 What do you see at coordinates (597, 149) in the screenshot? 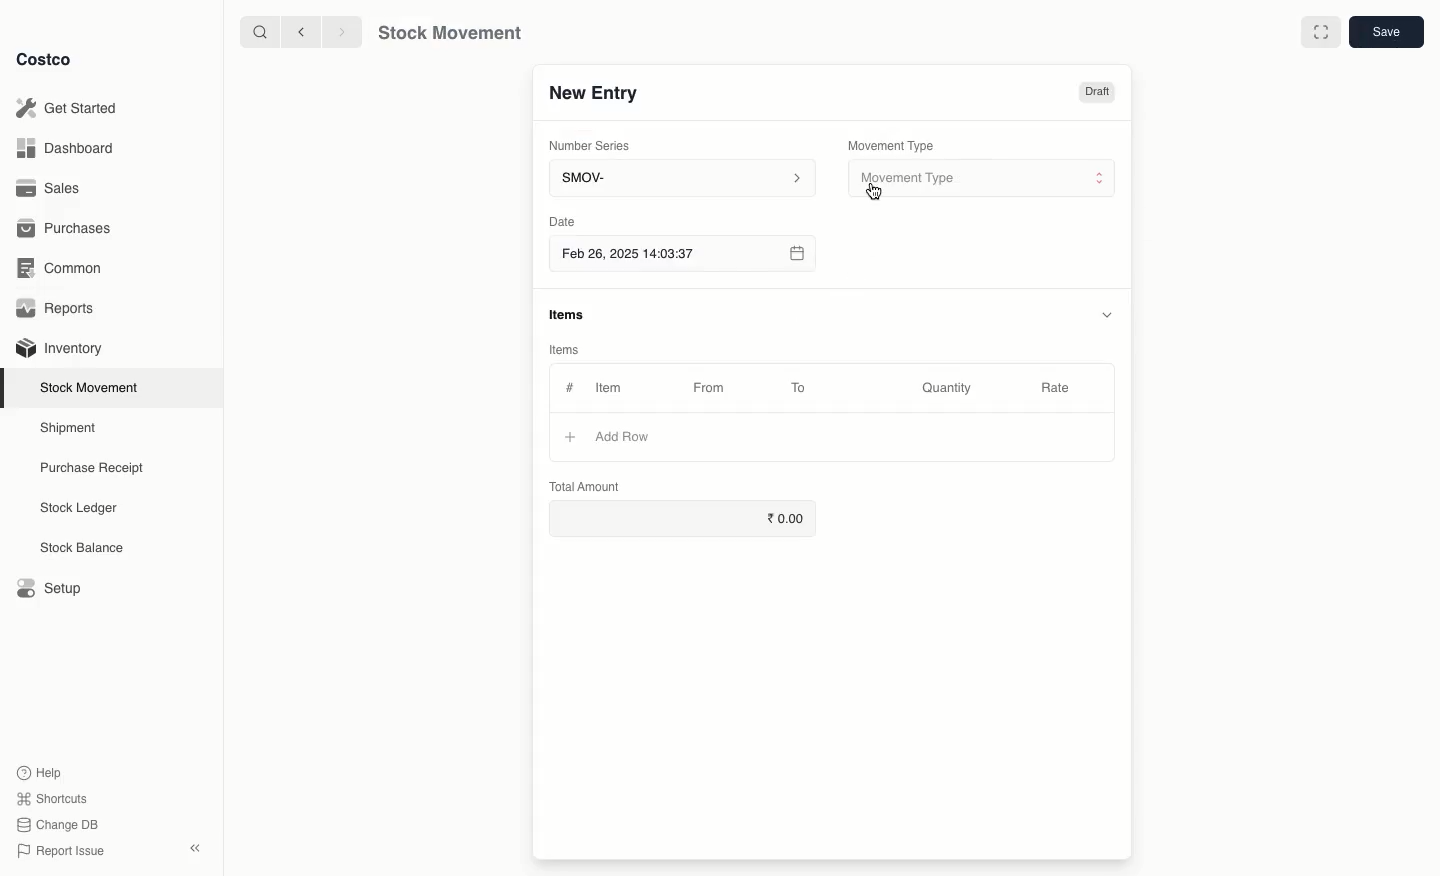
I see `Number Series` at bounding box center [597, 149].